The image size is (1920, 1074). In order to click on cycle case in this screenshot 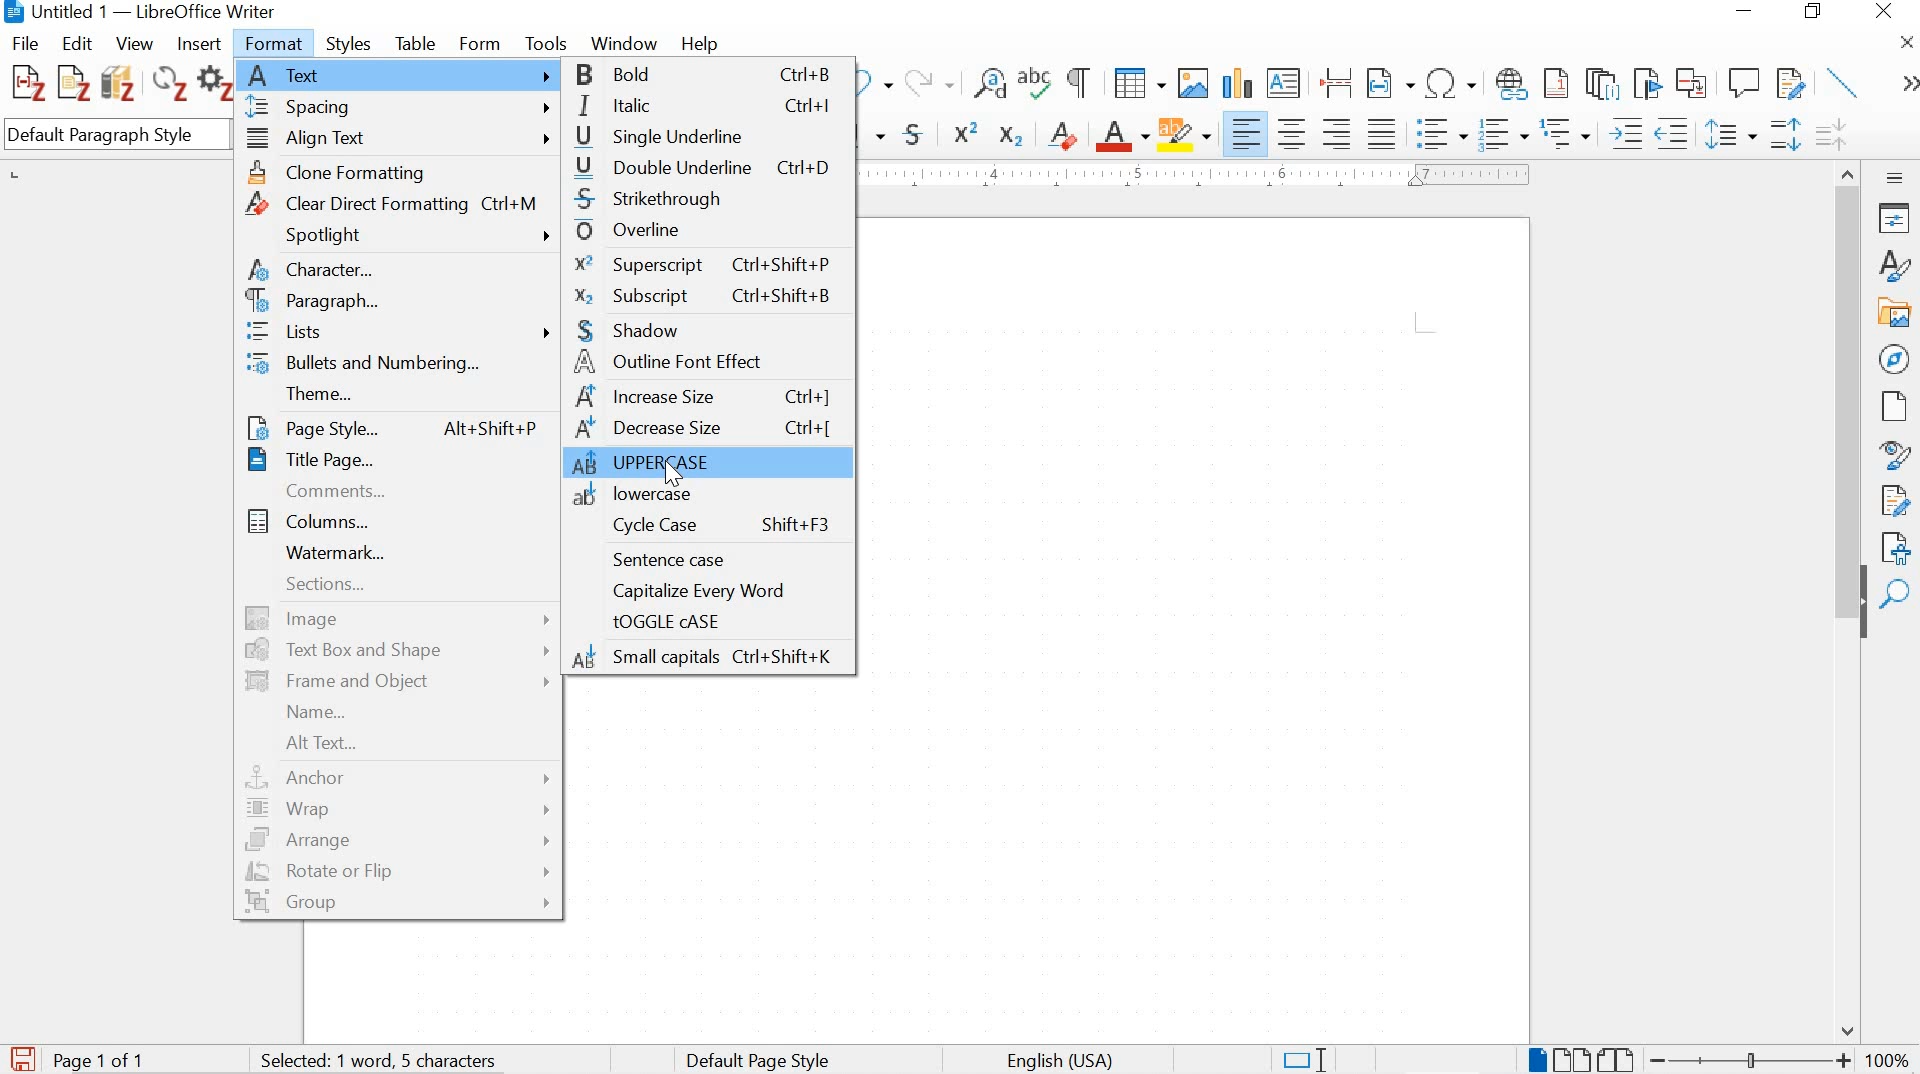, I will do `click(708, 526)`.